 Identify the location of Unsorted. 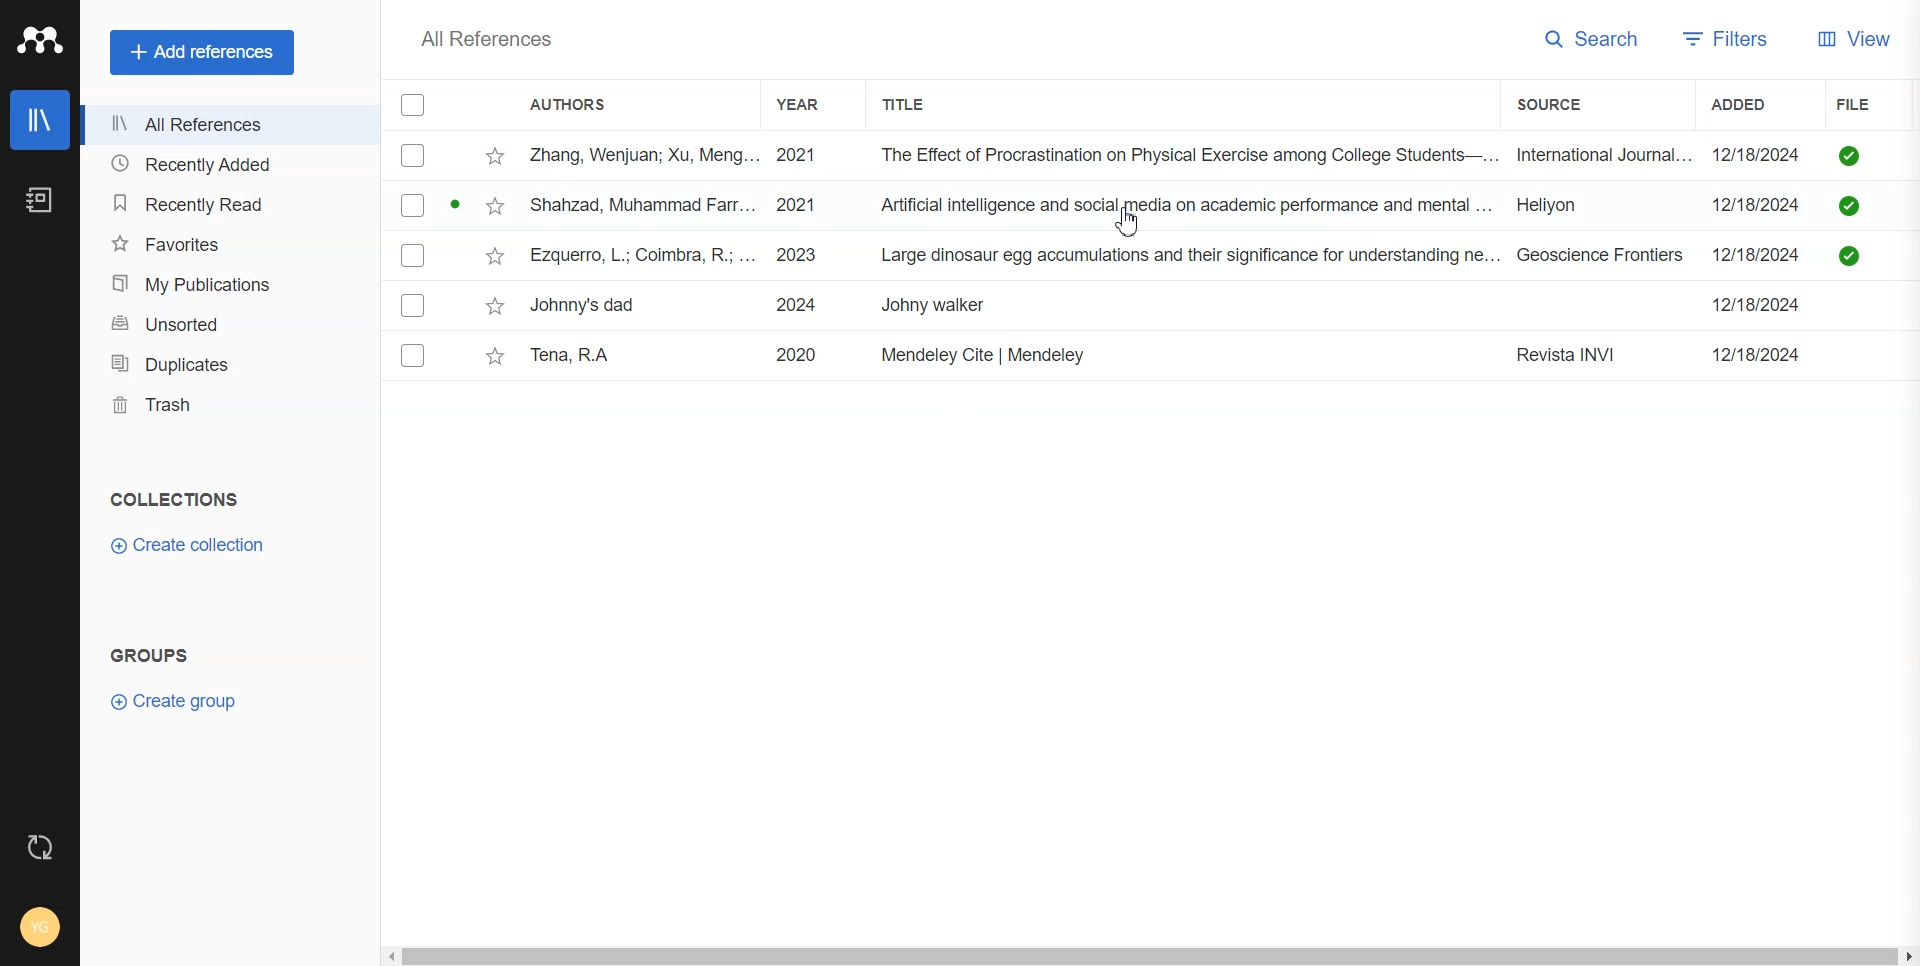
(226, 322).